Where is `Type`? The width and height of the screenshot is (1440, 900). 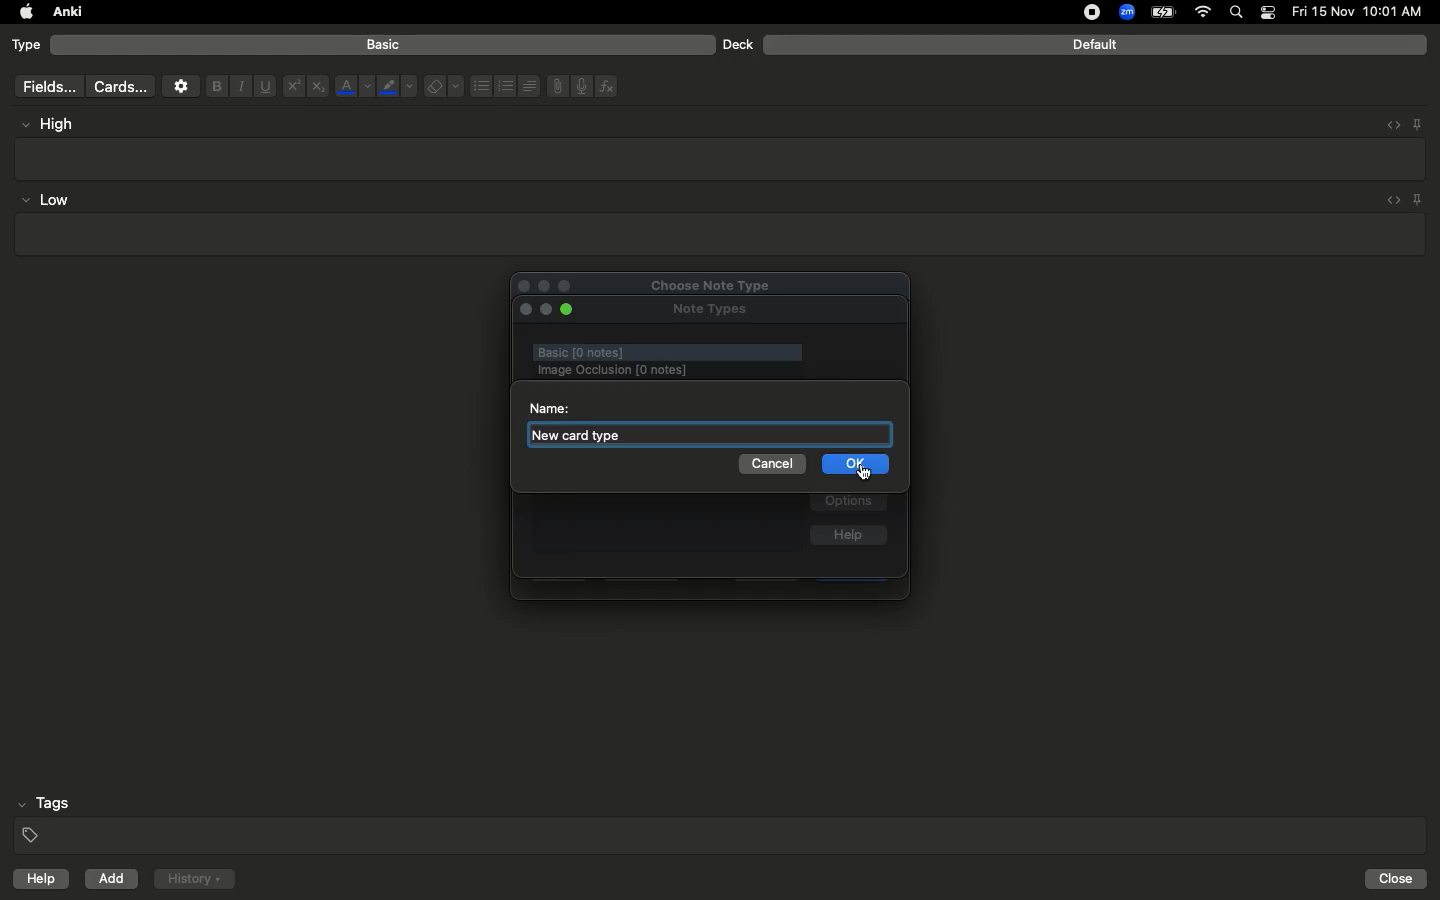 Type is located at coordinates (27, 46).